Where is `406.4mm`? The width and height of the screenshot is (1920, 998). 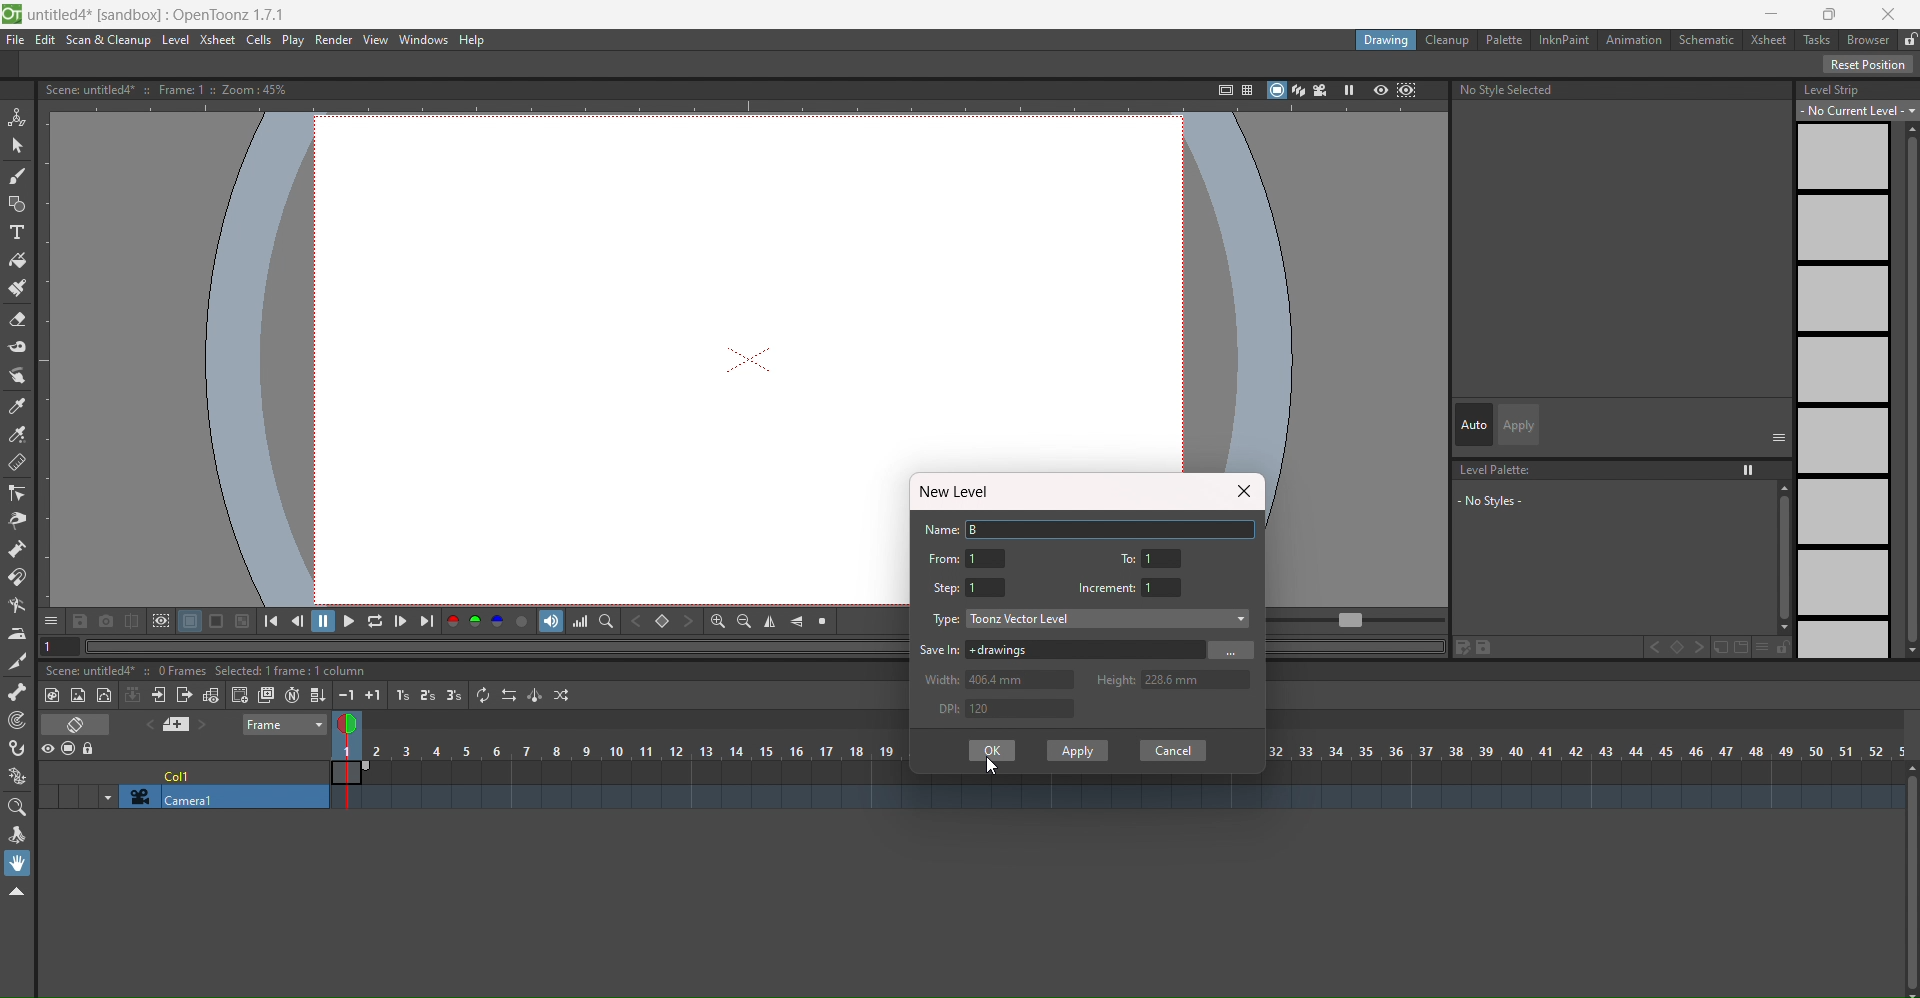 406.4mm is located at coordinates (1024, 680).